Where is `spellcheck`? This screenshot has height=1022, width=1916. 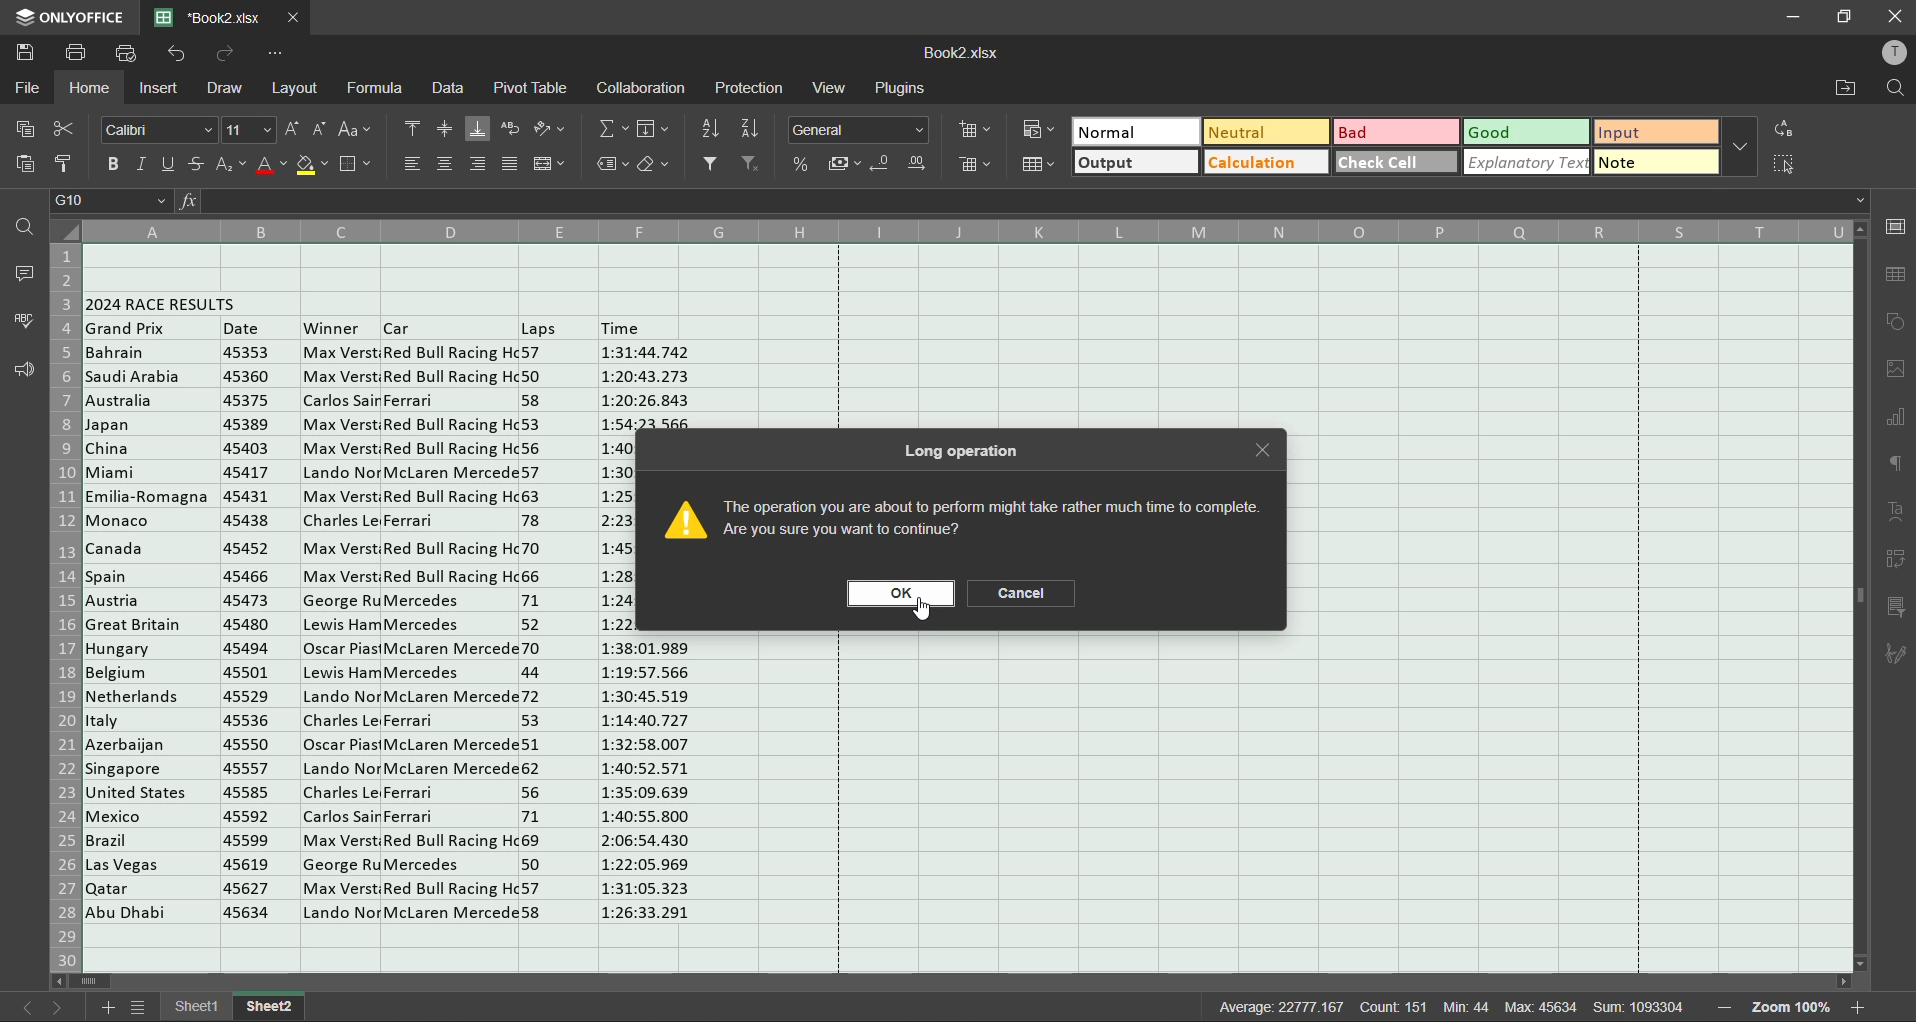
spellcheck is located at coordinates (18, 321).